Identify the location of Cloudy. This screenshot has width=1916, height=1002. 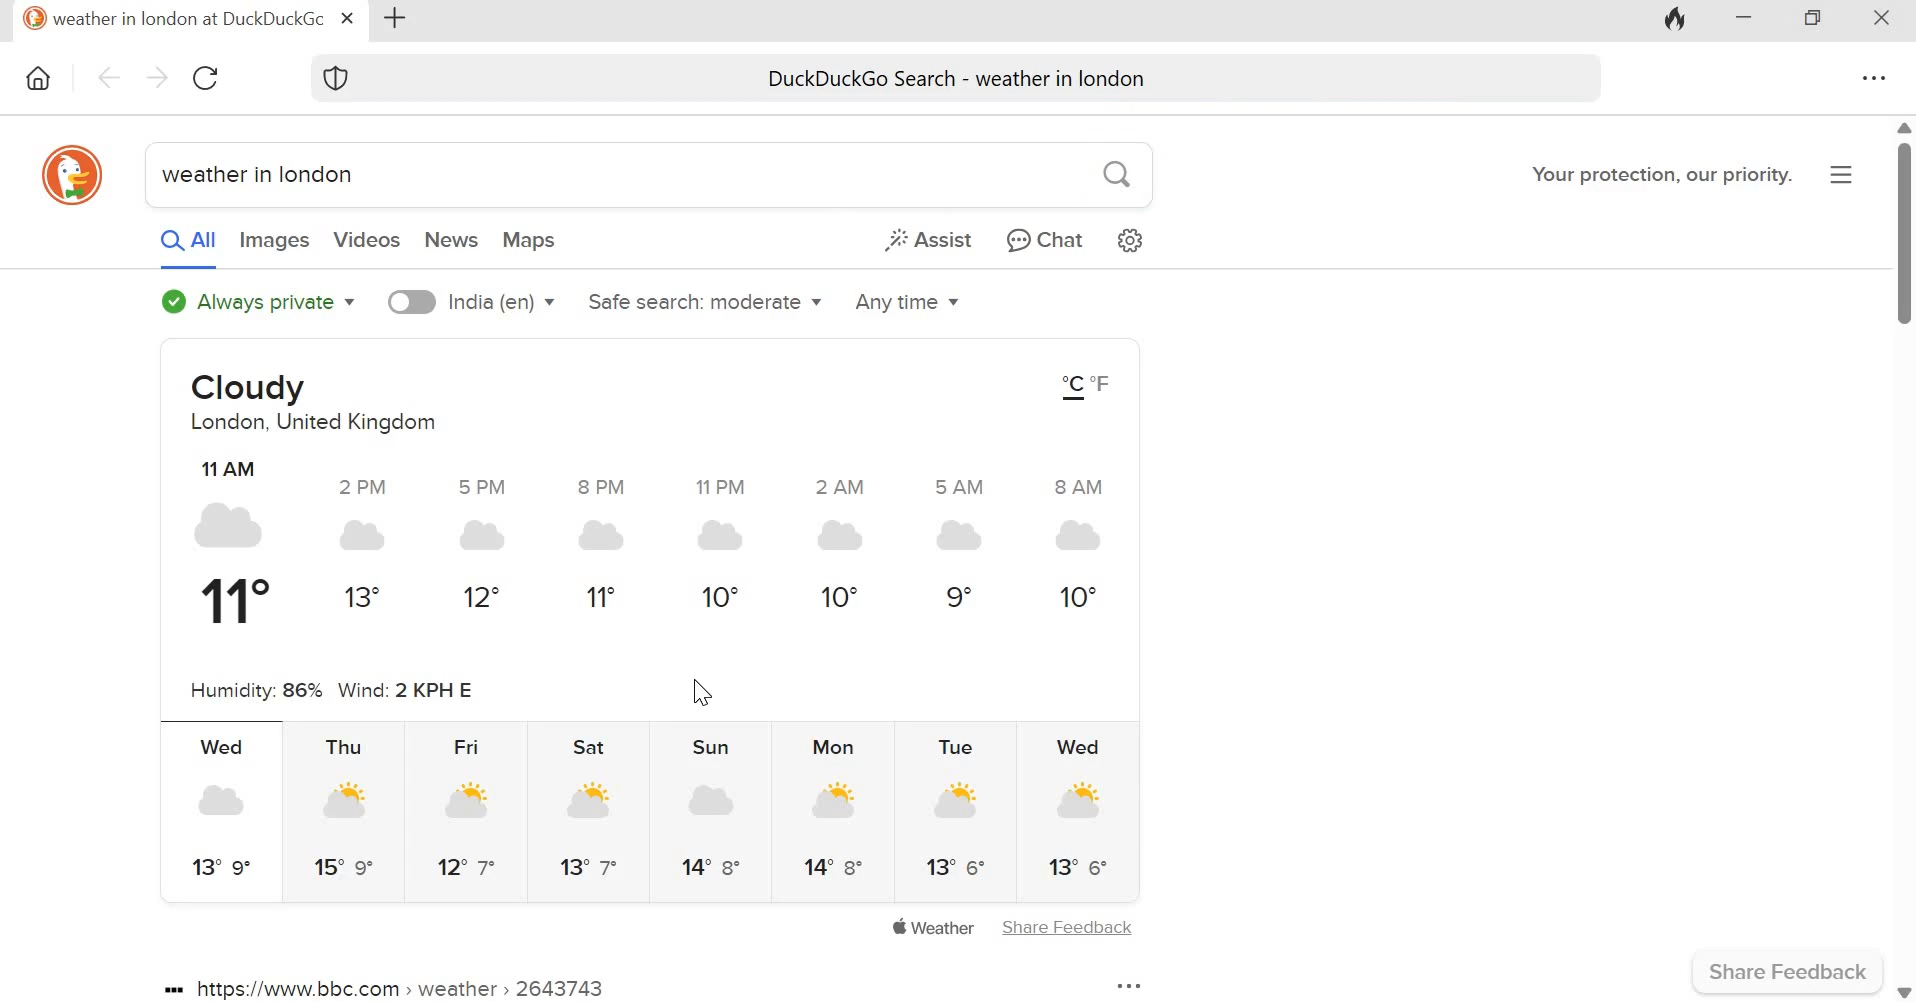
(249, 389).